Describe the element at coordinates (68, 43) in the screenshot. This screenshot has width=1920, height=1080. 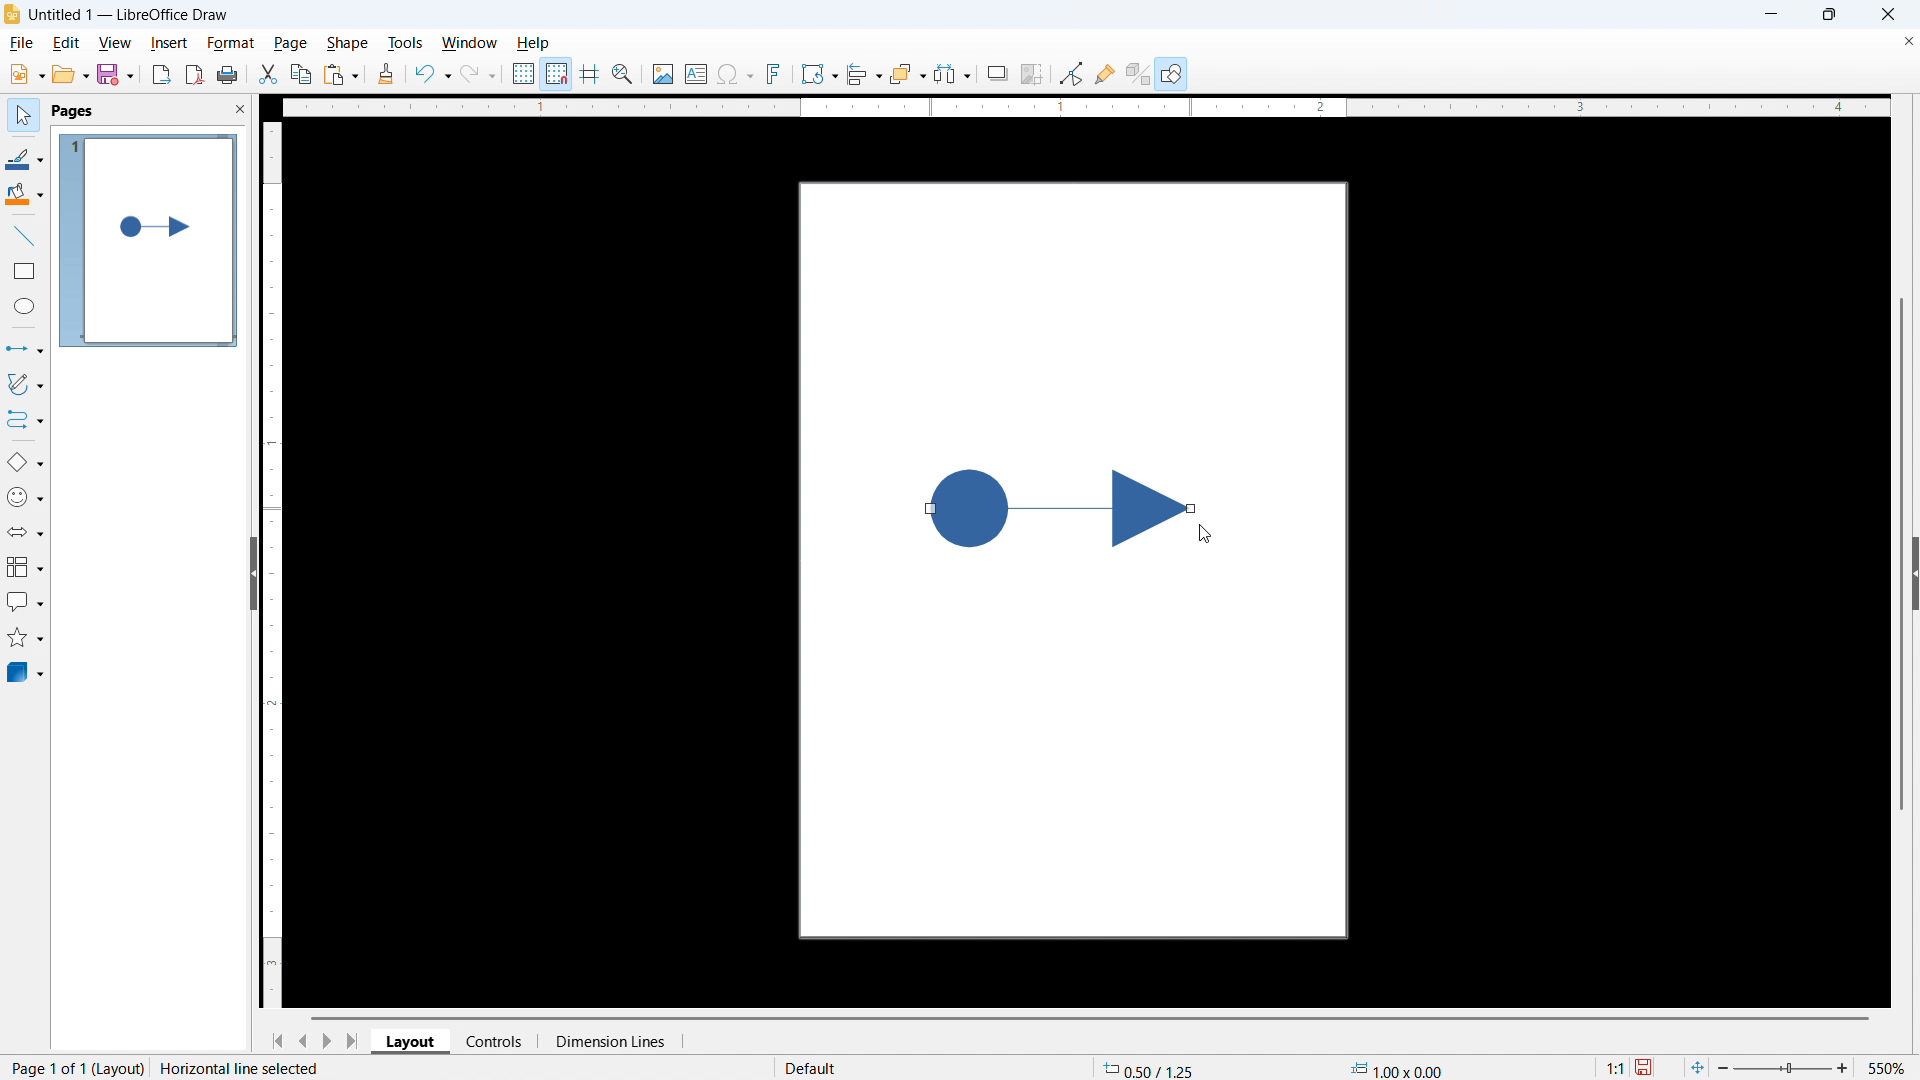
I see `Edit ` at that location.